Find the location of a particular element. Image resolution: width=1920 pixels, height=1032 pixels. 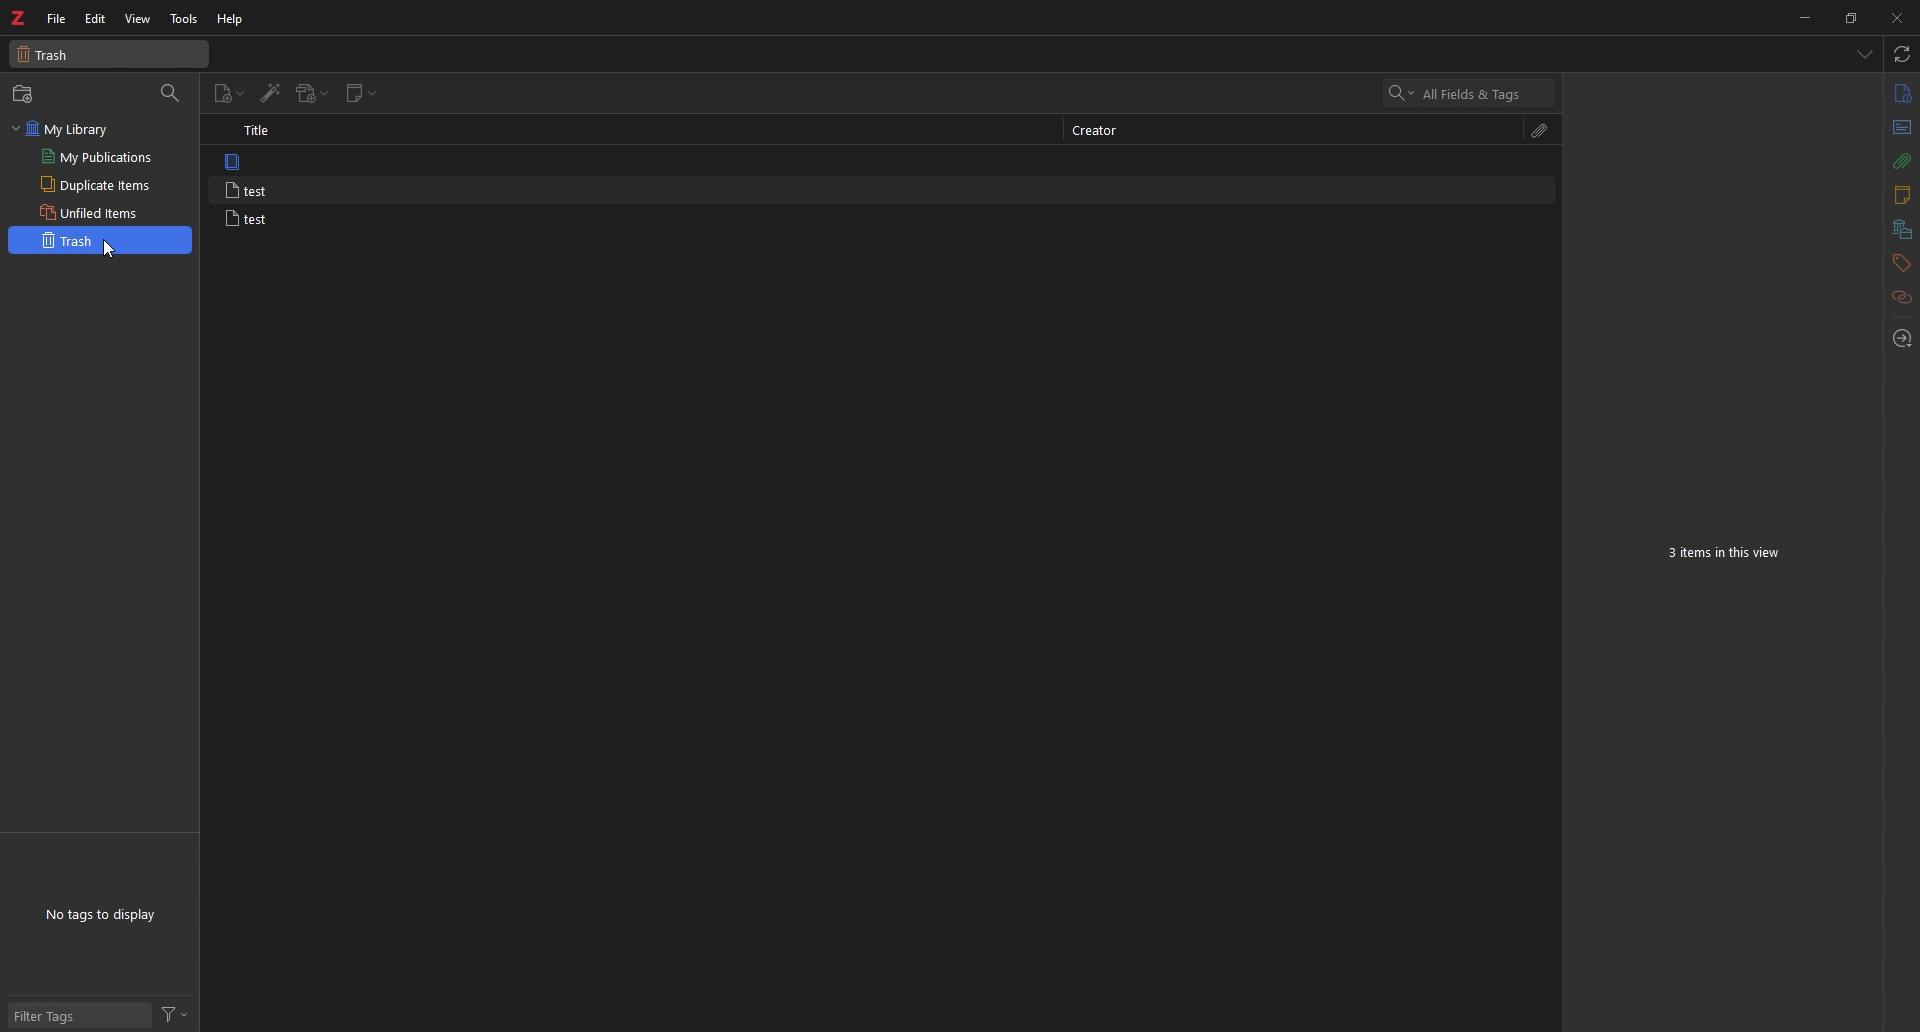

Creator is located at coordinates (1093, 129).